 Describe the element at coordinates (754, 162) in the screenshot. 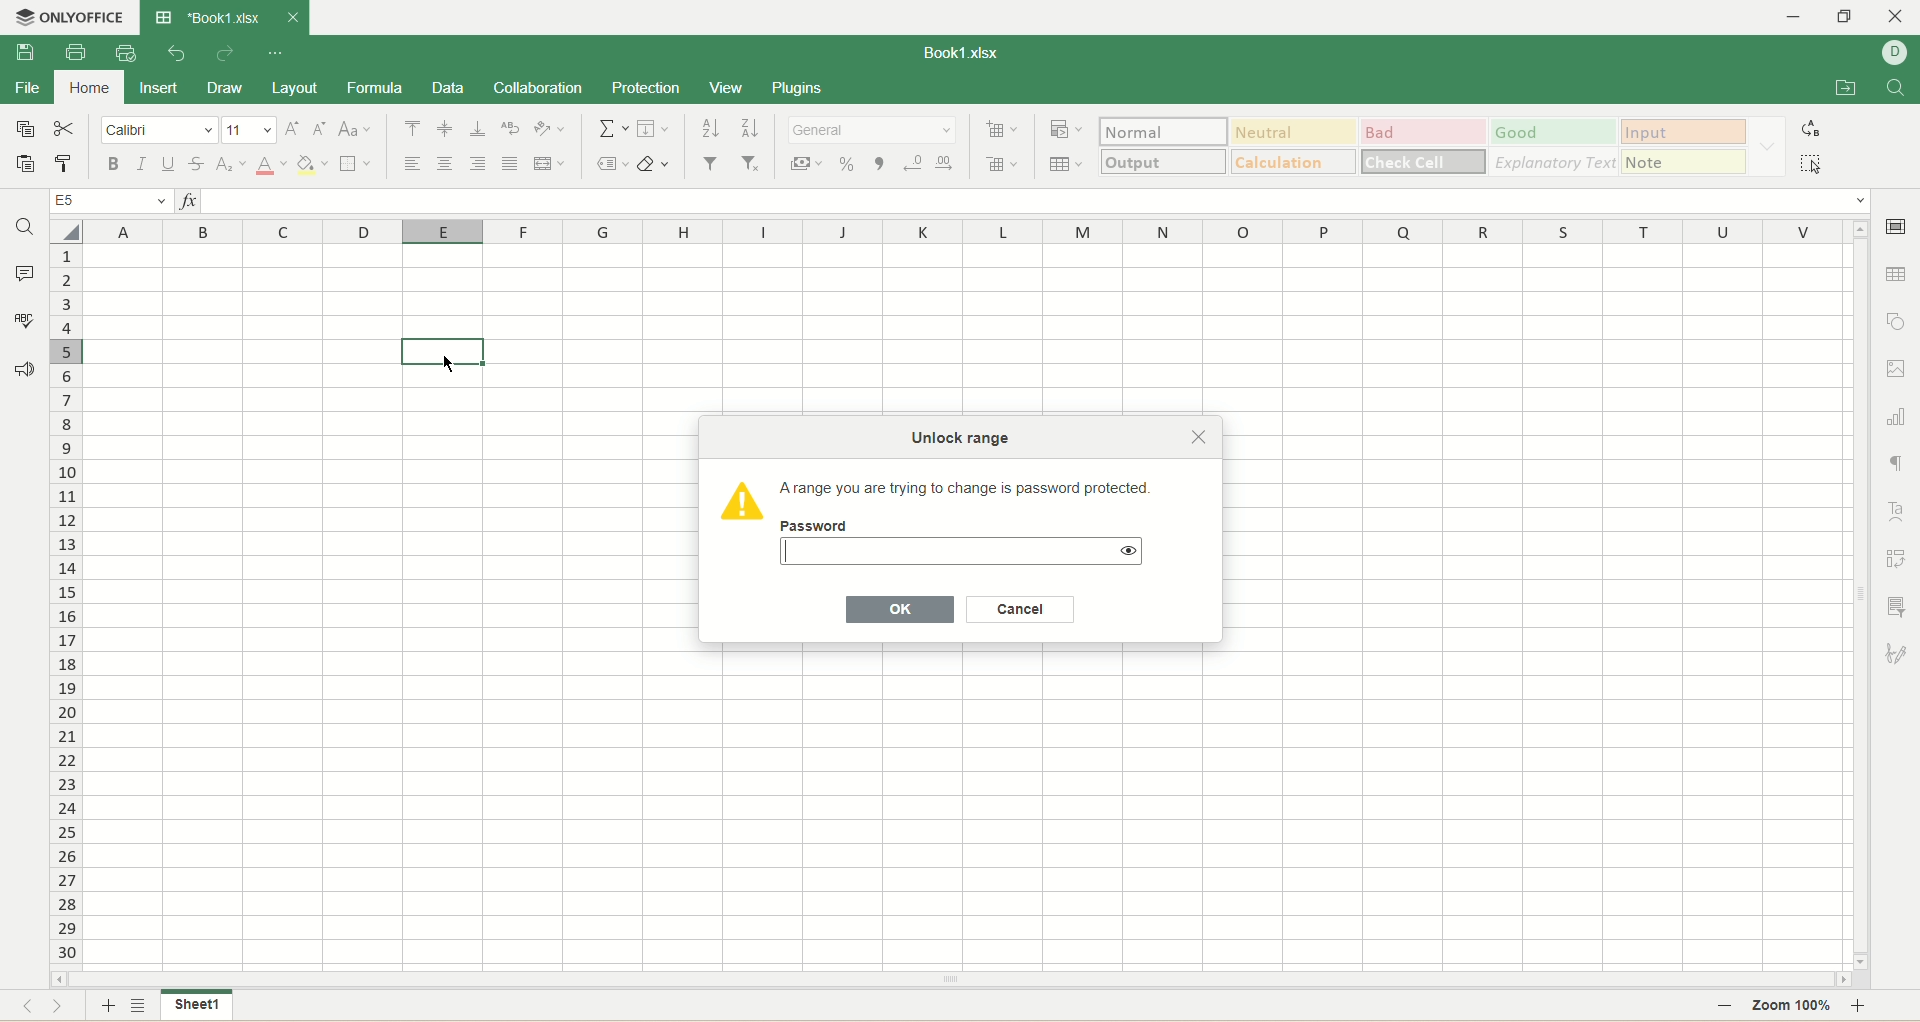

I see `remove filter` at that location.